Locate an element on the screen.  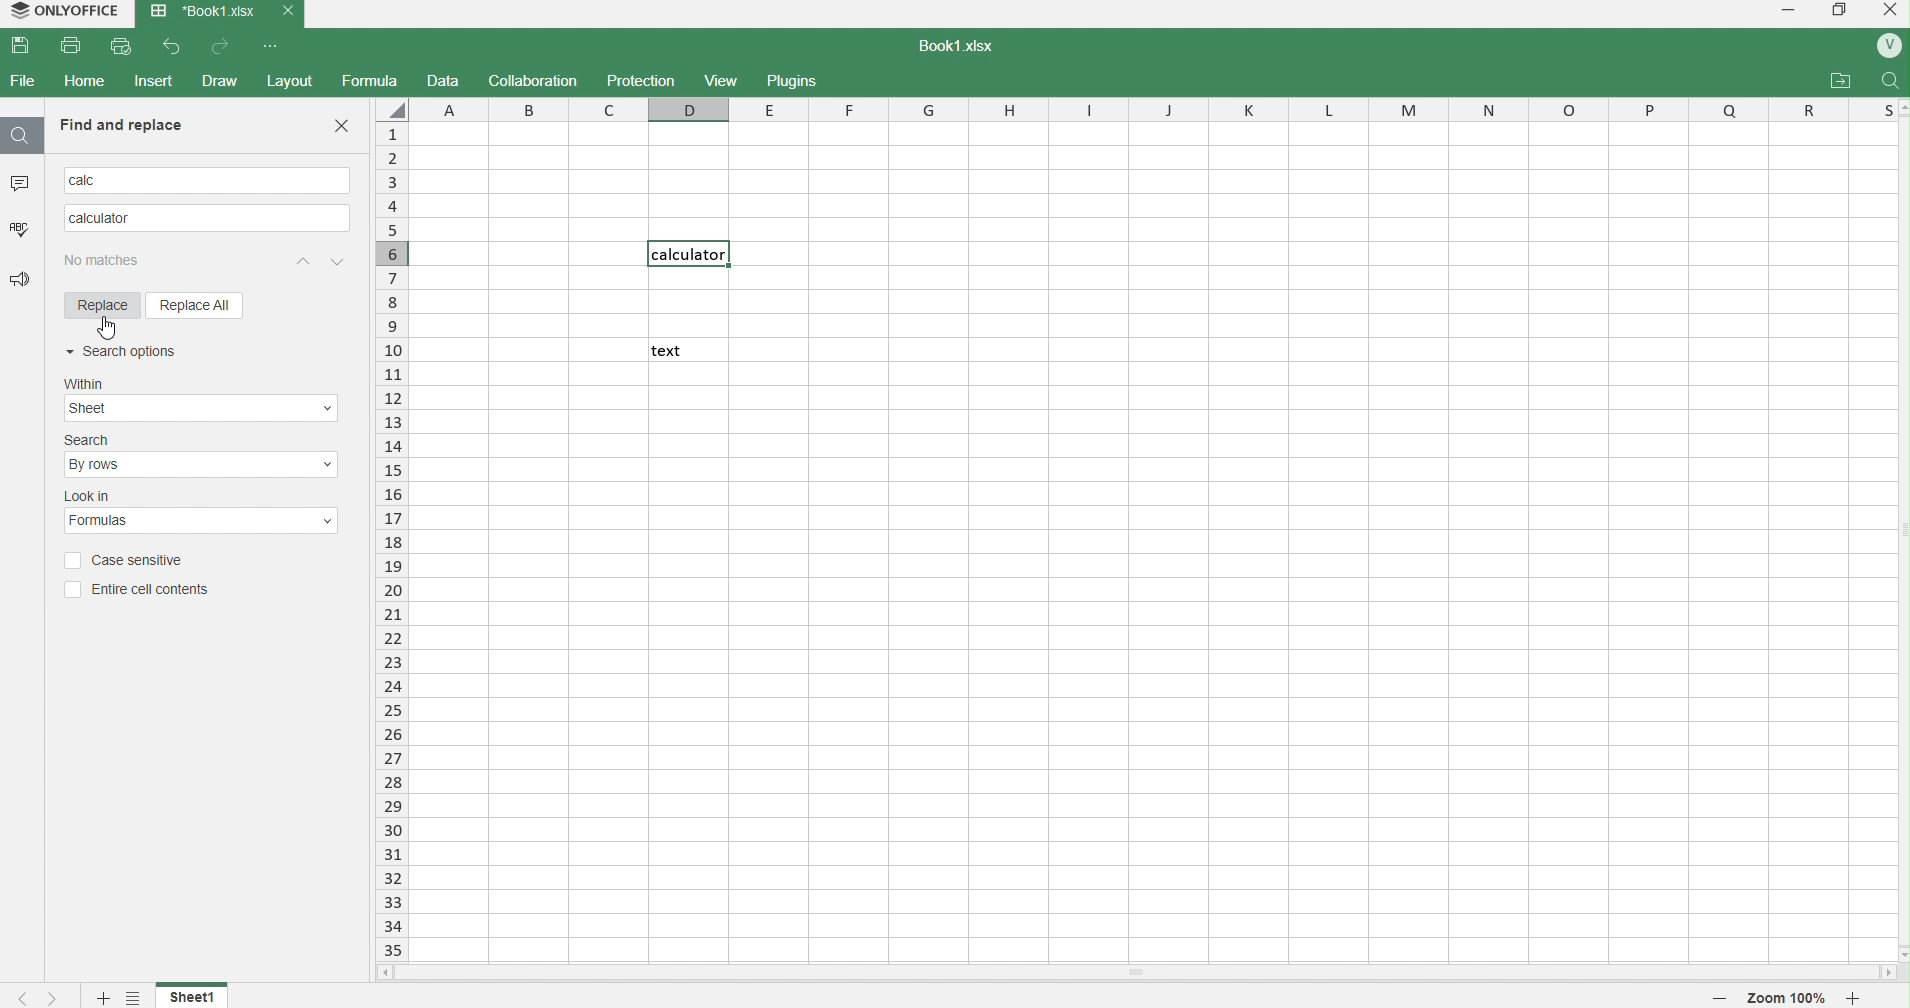
sheet 1 is located at coordinates (193, 993).